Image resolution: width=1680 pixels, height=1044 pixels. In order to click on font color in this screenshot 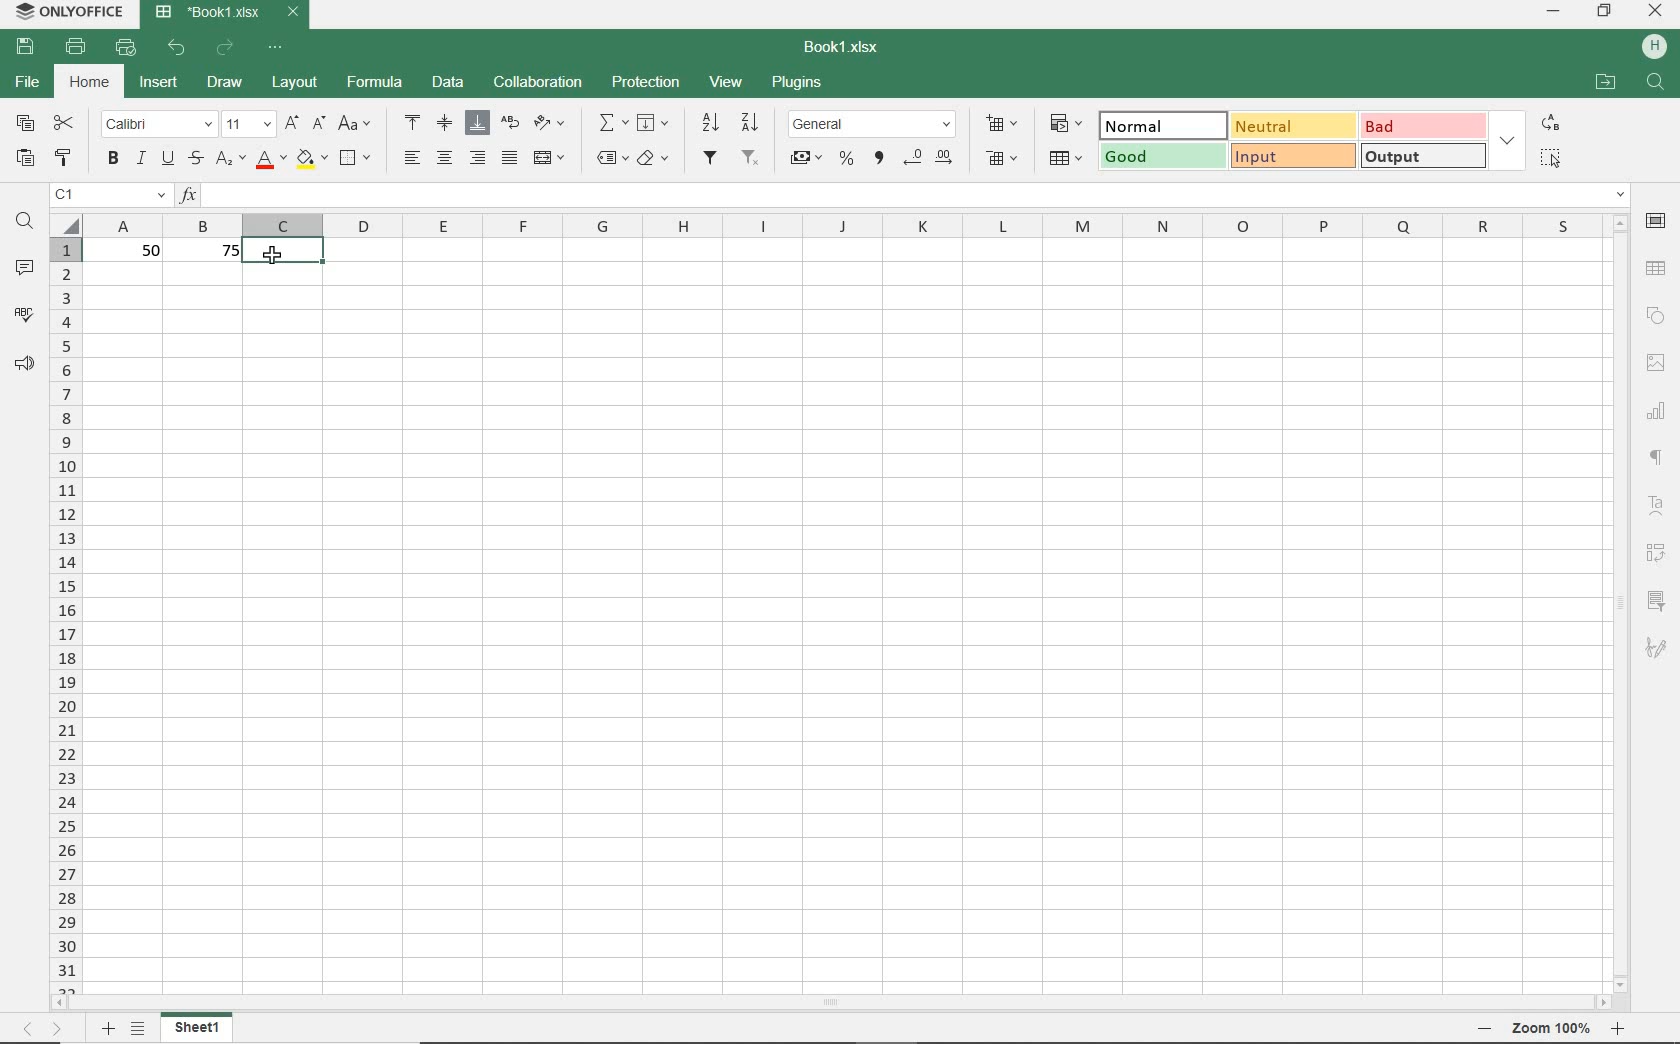, I will do `click(268, 159)`.